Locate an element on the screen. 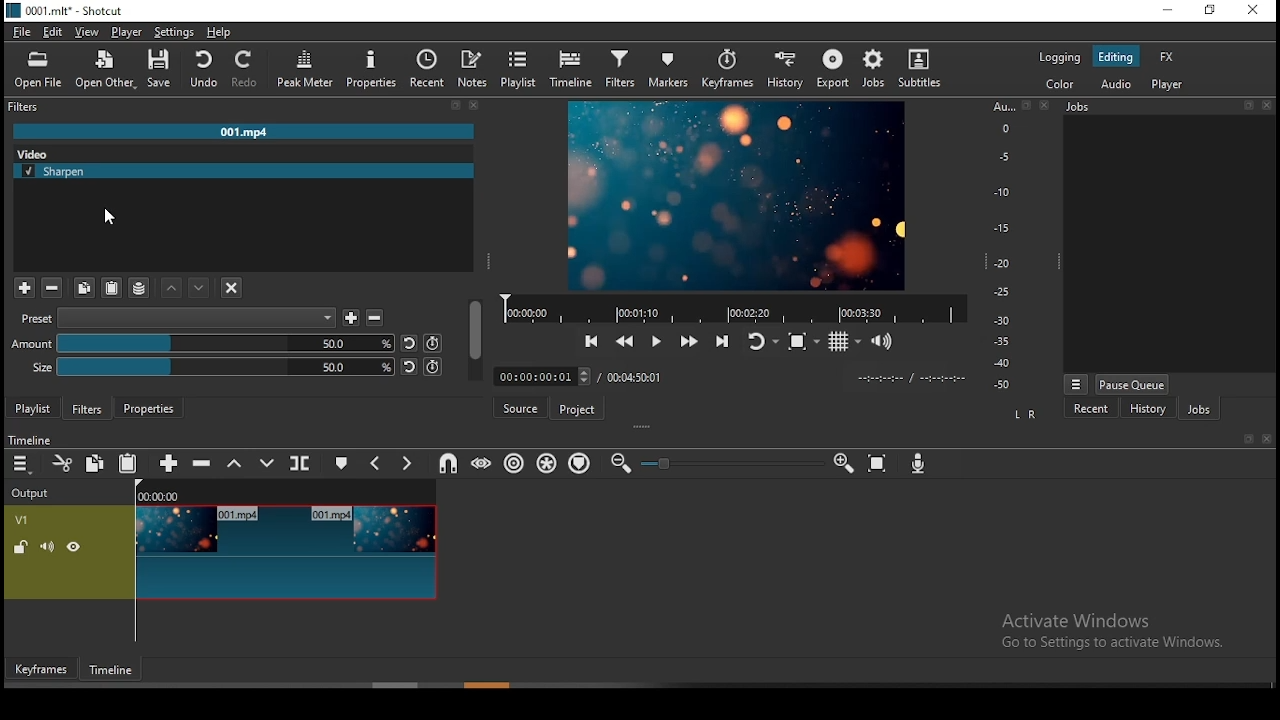  timeline is located at coordinates (573, 72).